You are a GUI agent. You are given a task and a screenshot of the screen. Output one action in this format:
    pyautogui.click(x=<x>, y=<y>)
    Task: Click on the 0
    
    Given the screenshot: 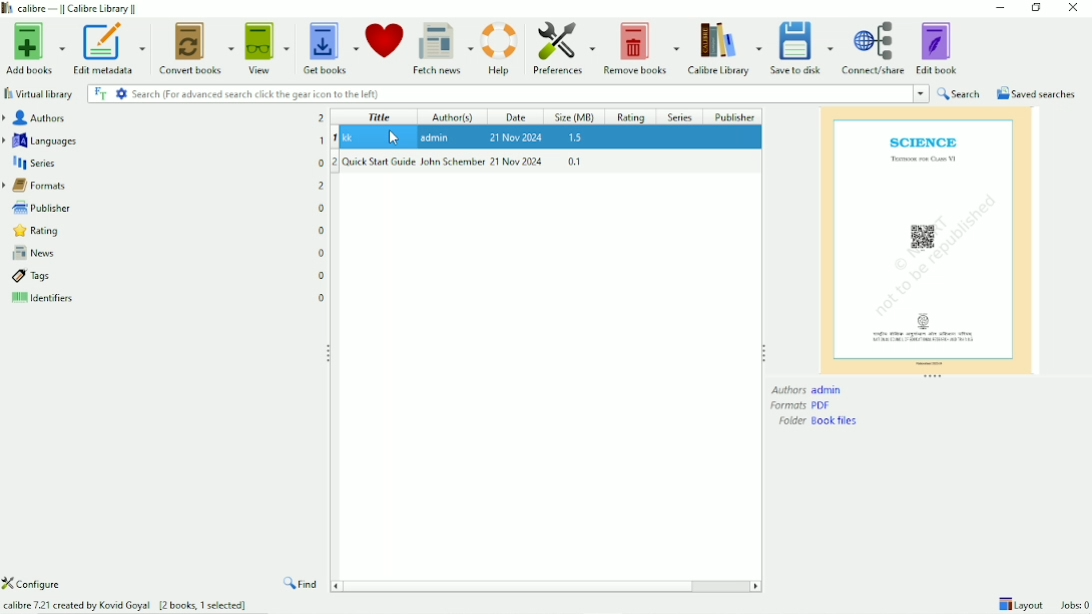 What is the action you would take?
    pyautogui.click(x=322, y=208)
    